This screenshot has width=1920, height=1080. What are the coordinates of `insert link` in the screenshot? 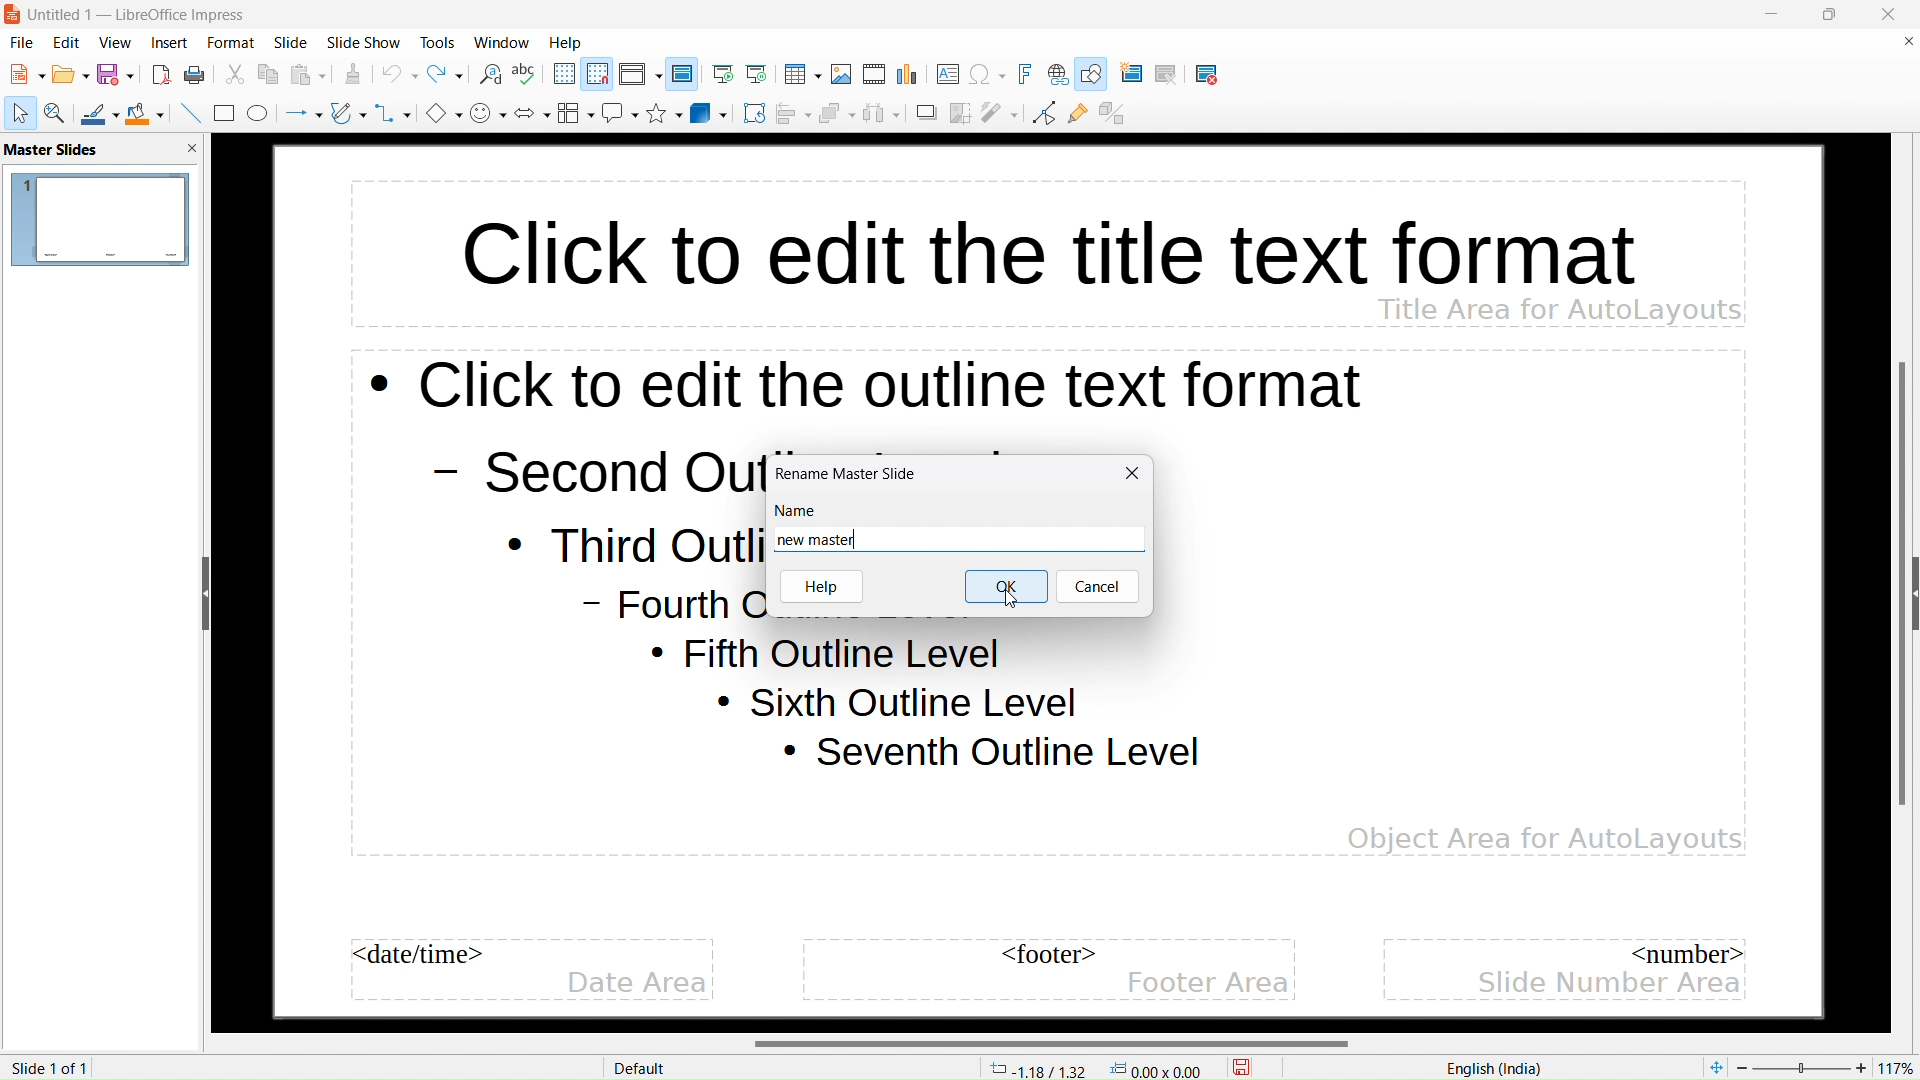 It's located at (1058, 75).